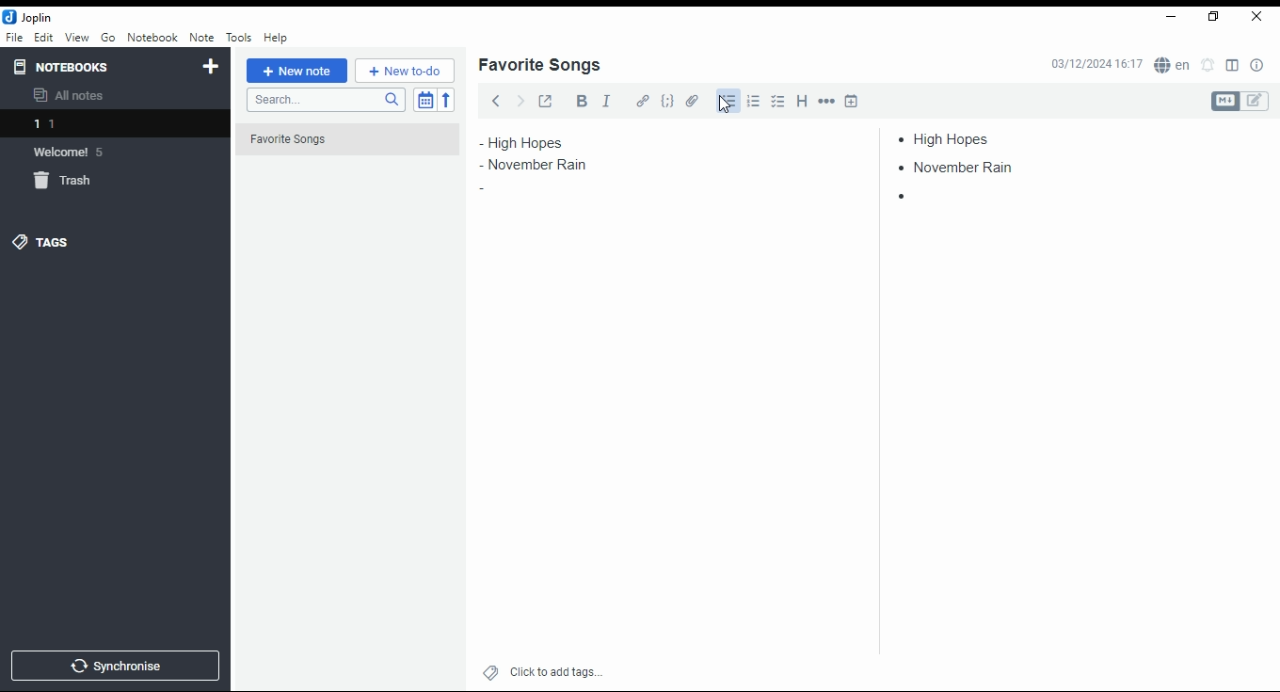 The width and height of the screenshot is (1280, 692). I want to click on notebook 1, so click(73, 126).